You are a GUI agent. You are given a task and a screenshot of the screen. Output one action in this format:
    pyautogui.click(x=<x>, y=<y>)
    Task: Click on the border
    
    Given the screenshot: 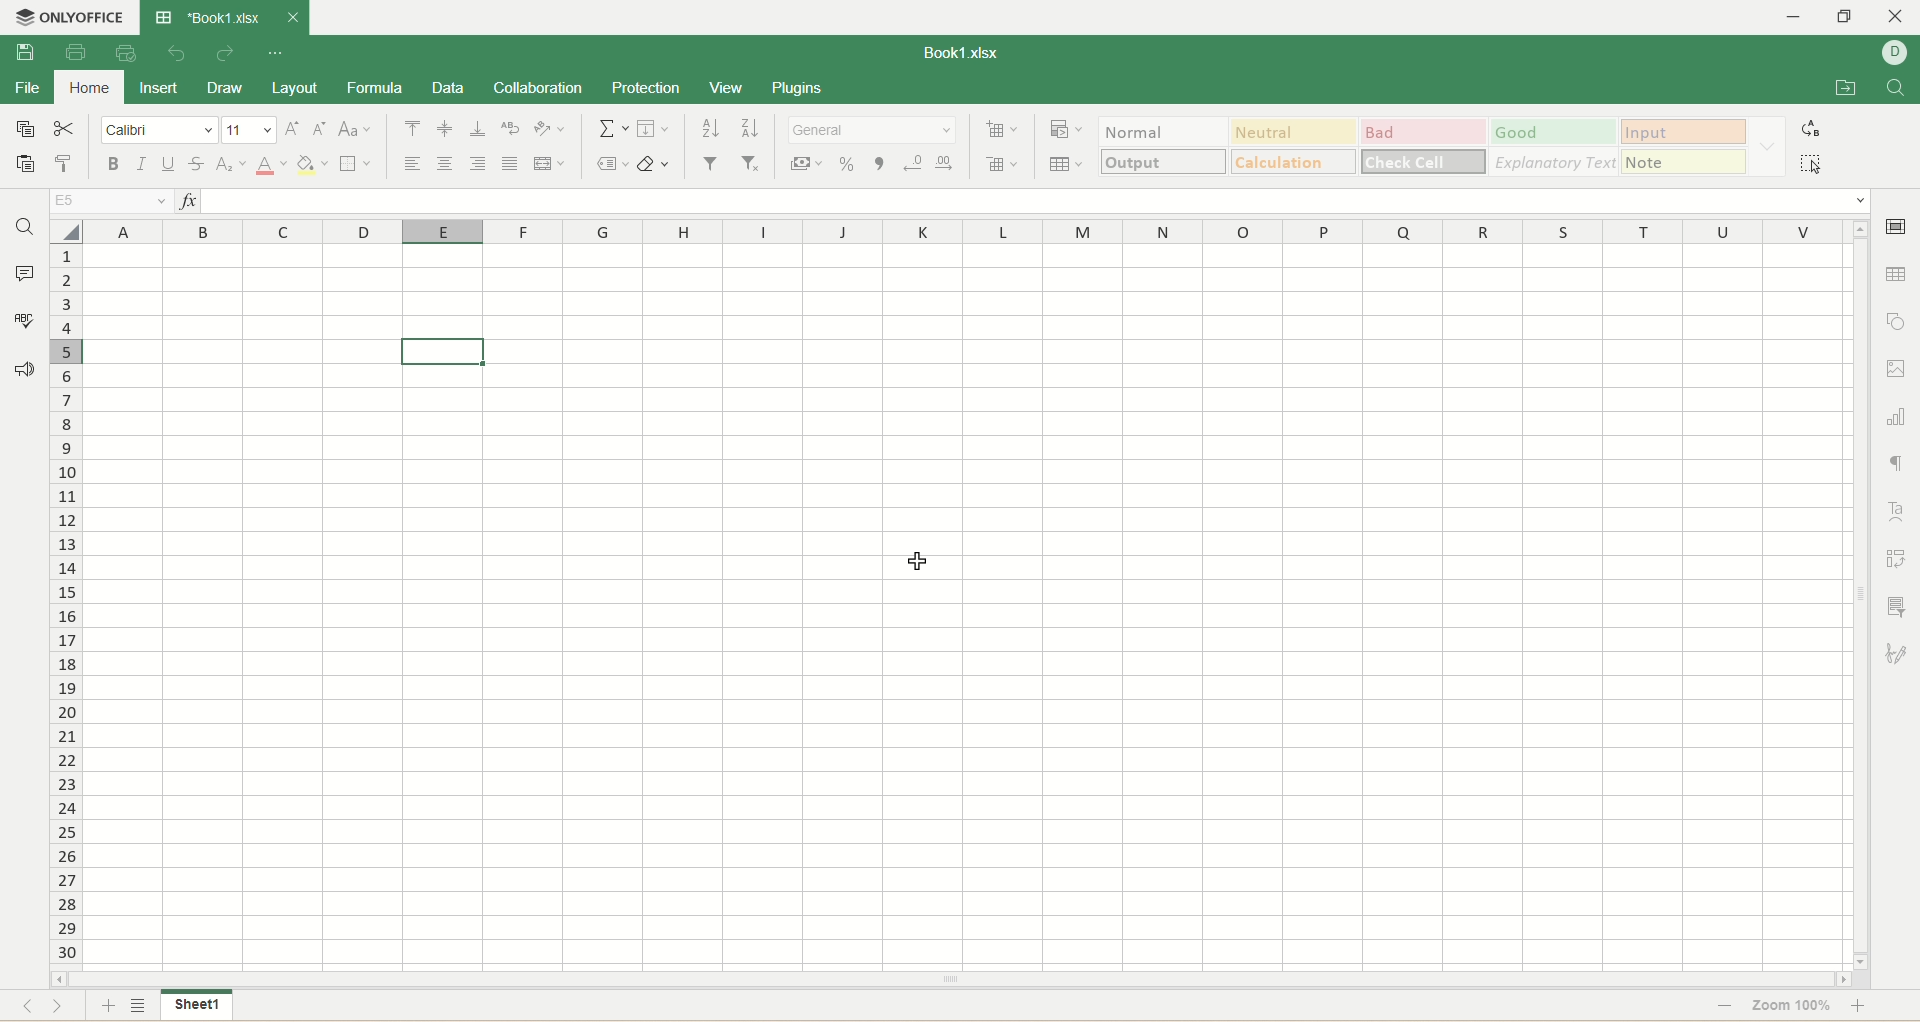 What is the action you would take?
    pyautogui.click(x=356, y=167)
    